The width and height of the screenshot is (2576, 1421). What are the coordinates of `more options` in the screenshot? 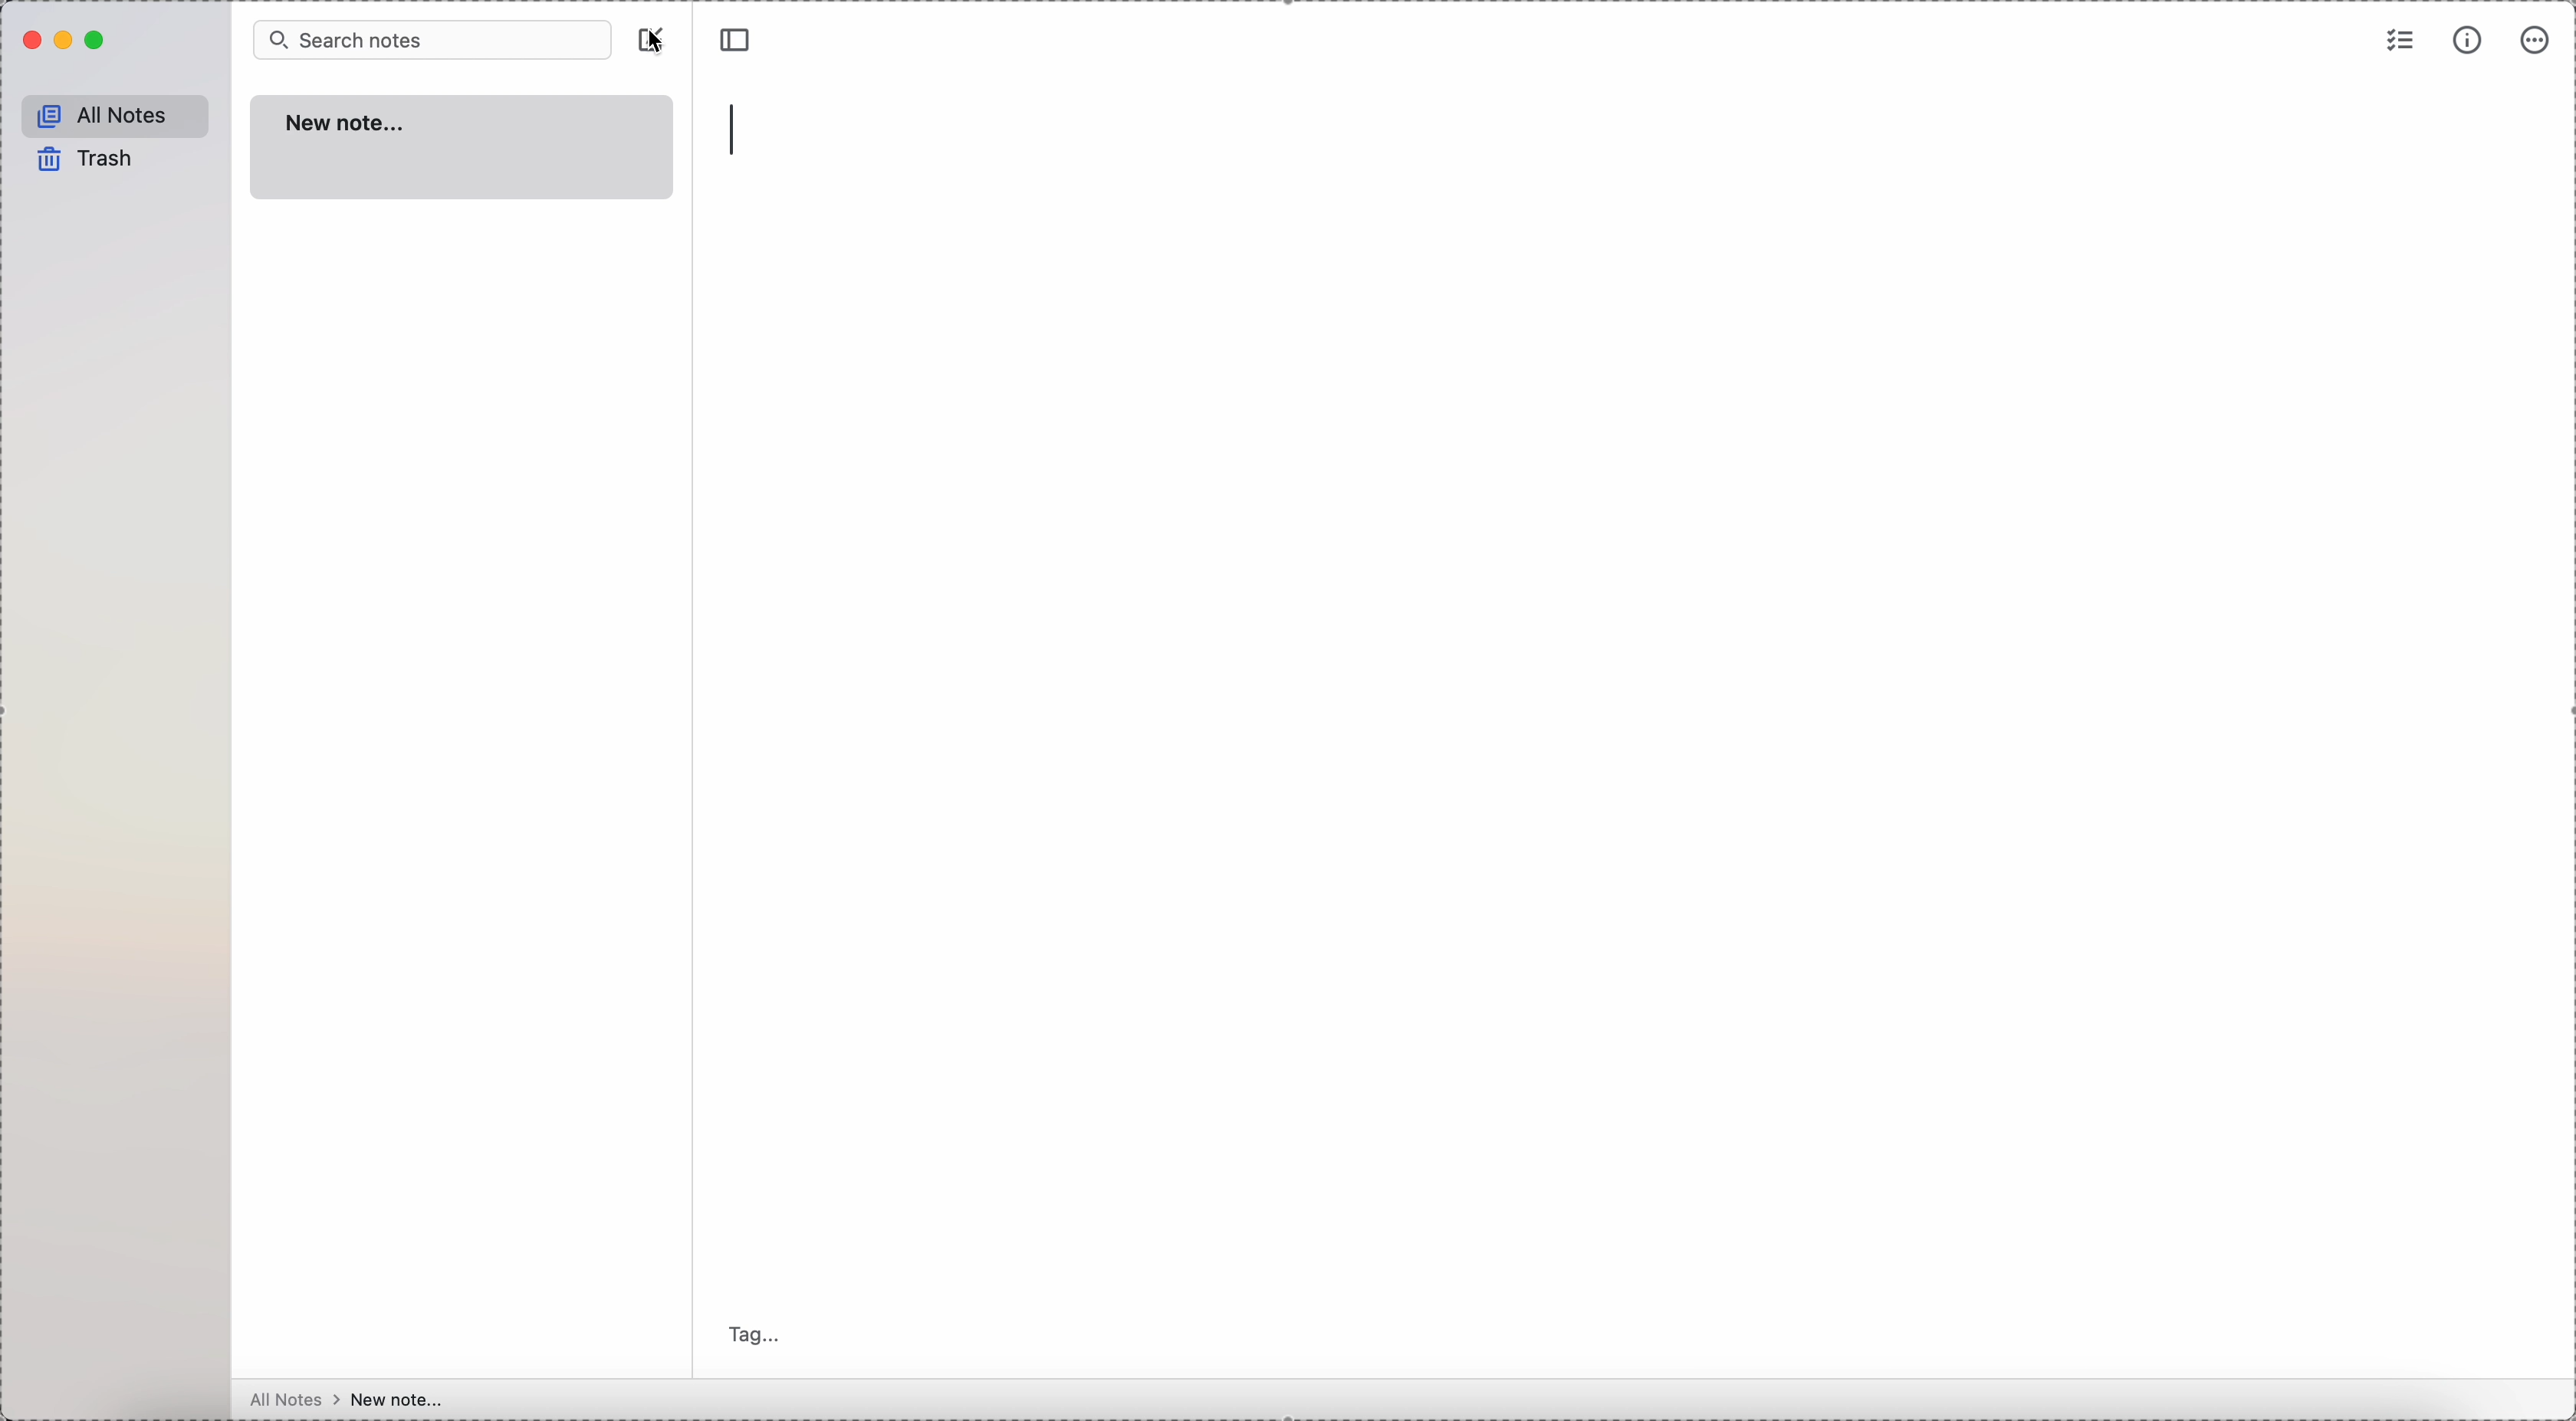 It's located at (2536, 43).